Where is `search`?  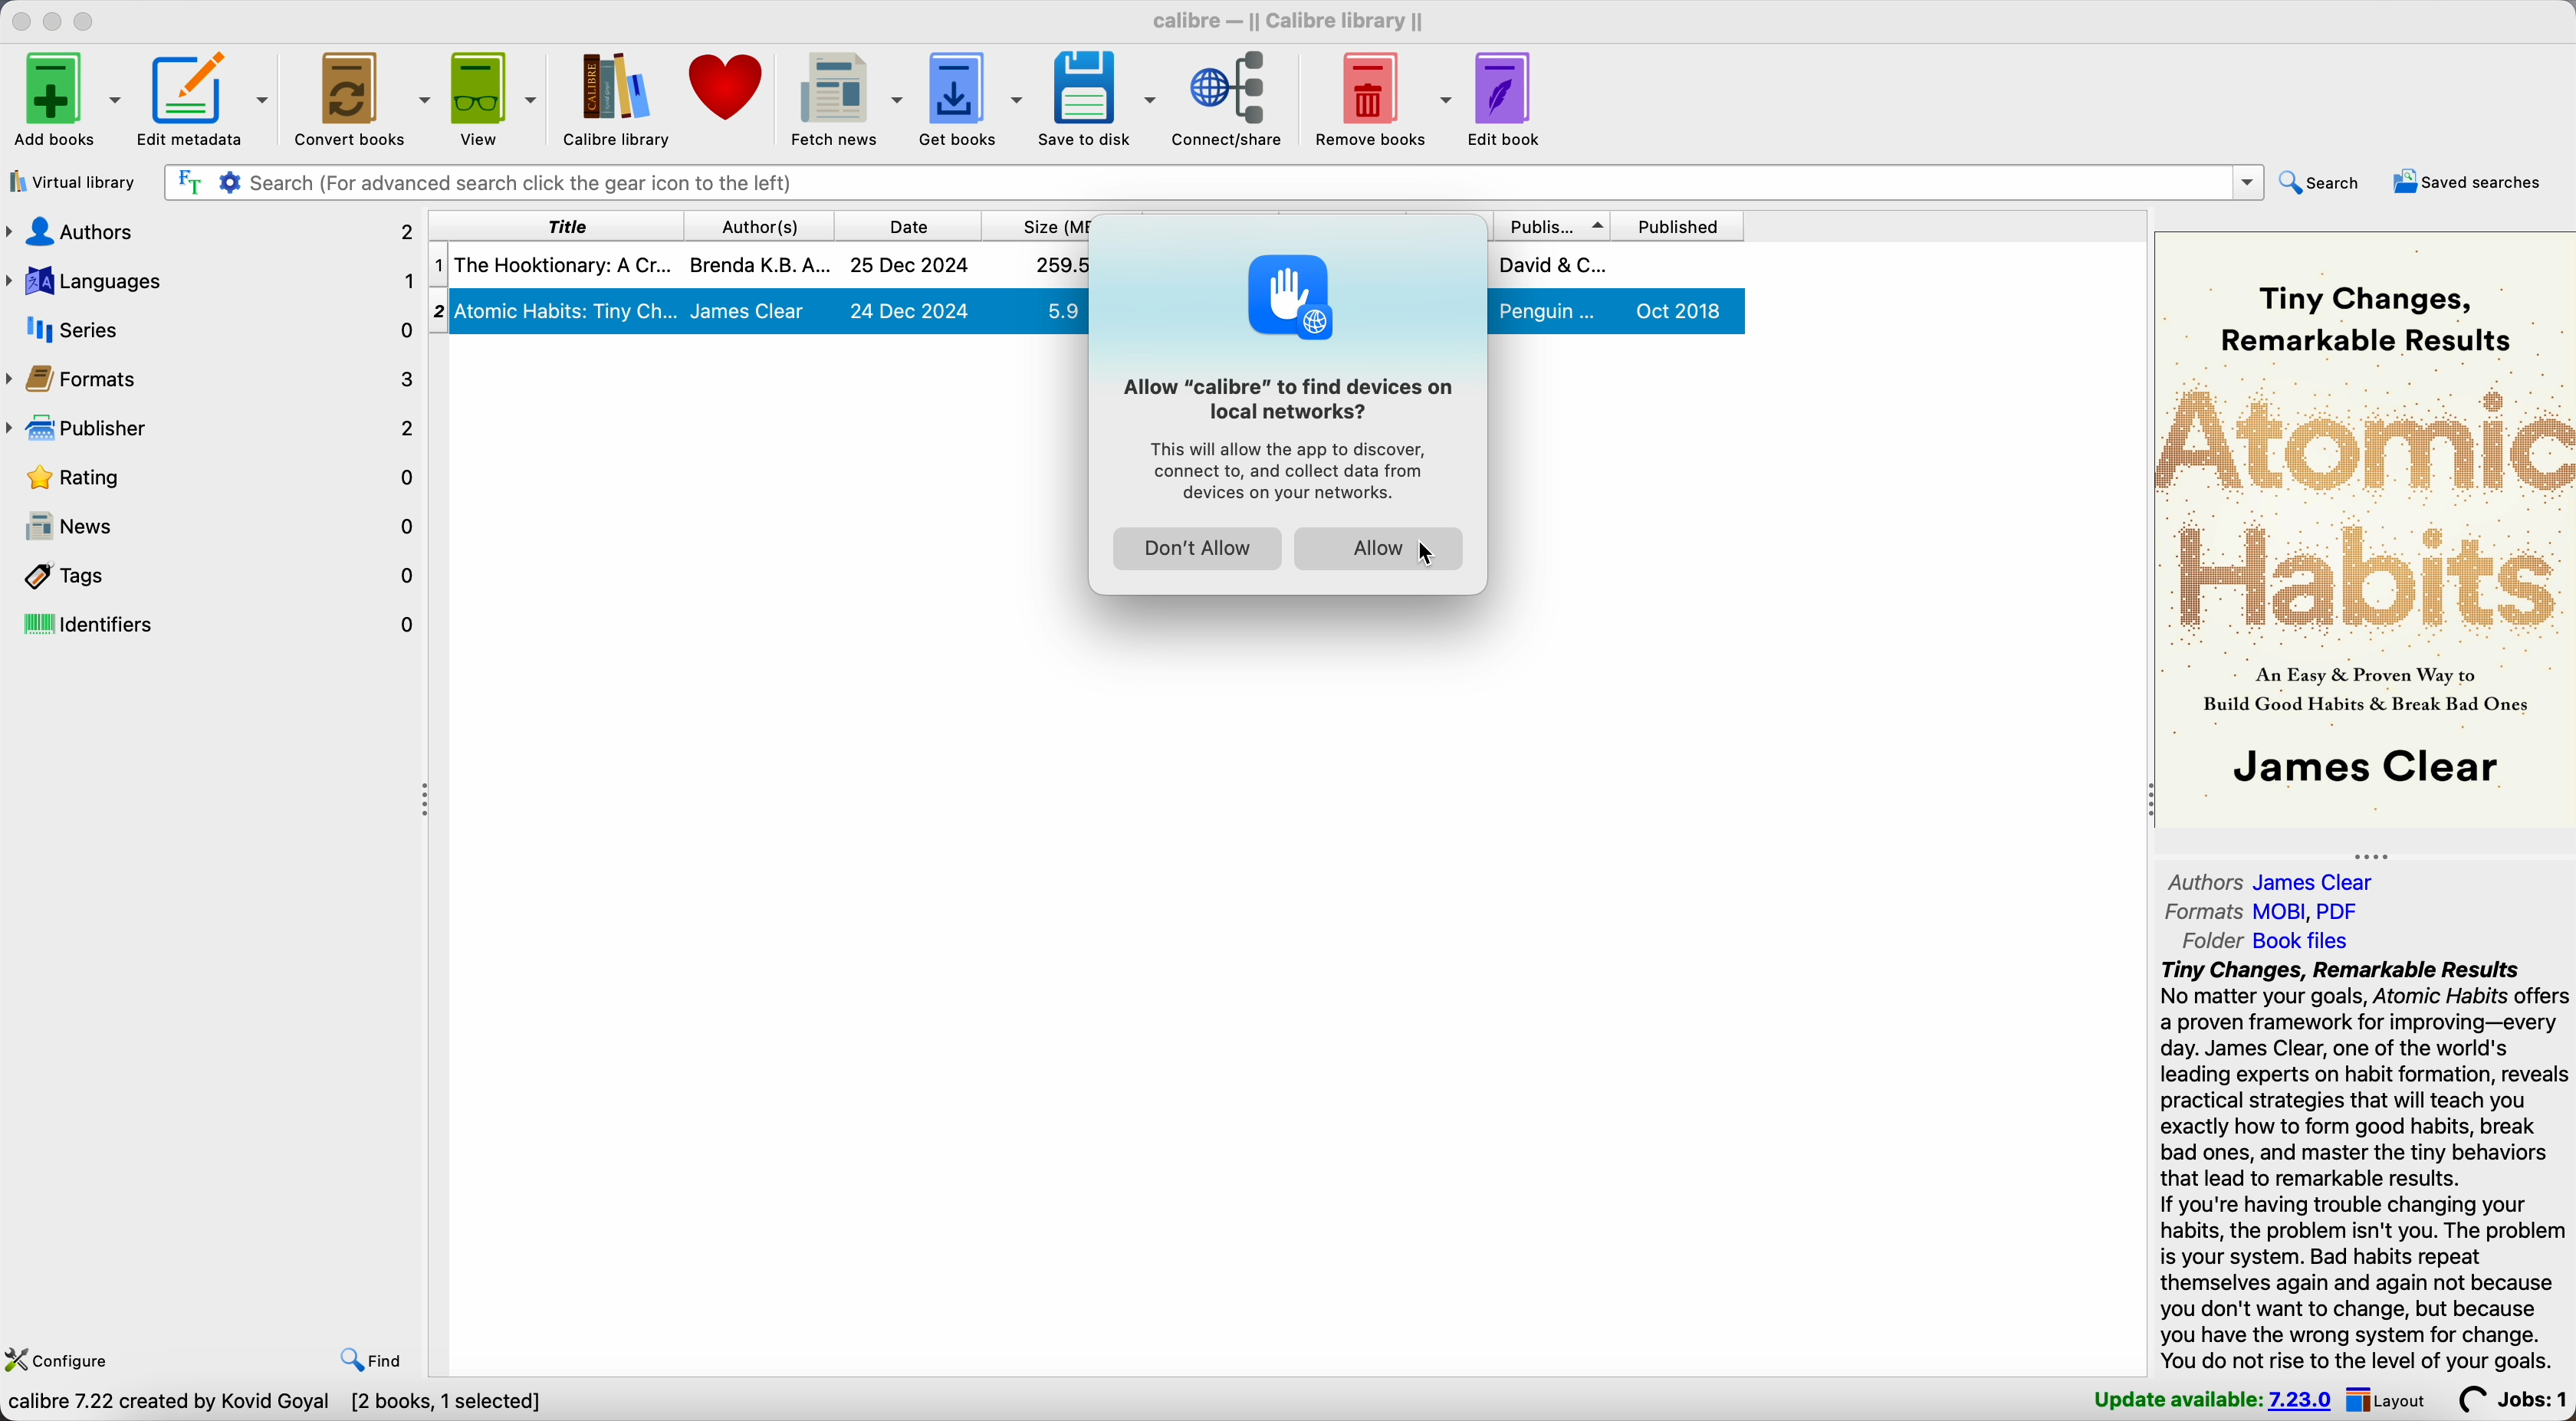 search is located at coordinates (2327, 184).